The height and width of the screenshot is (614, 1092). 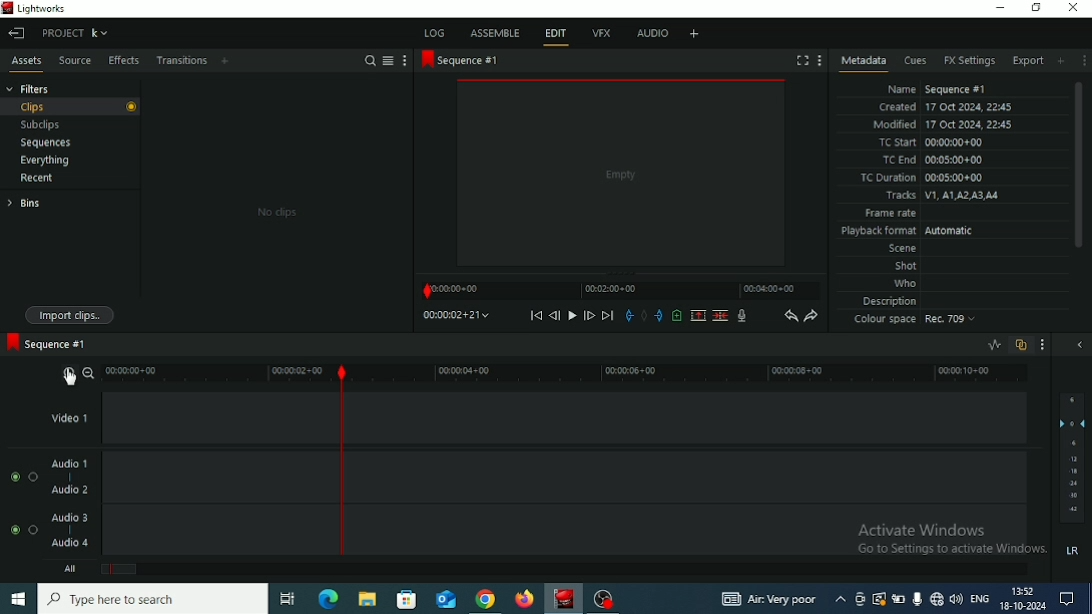 I want to click on Internet, so click(x=936, y=600).